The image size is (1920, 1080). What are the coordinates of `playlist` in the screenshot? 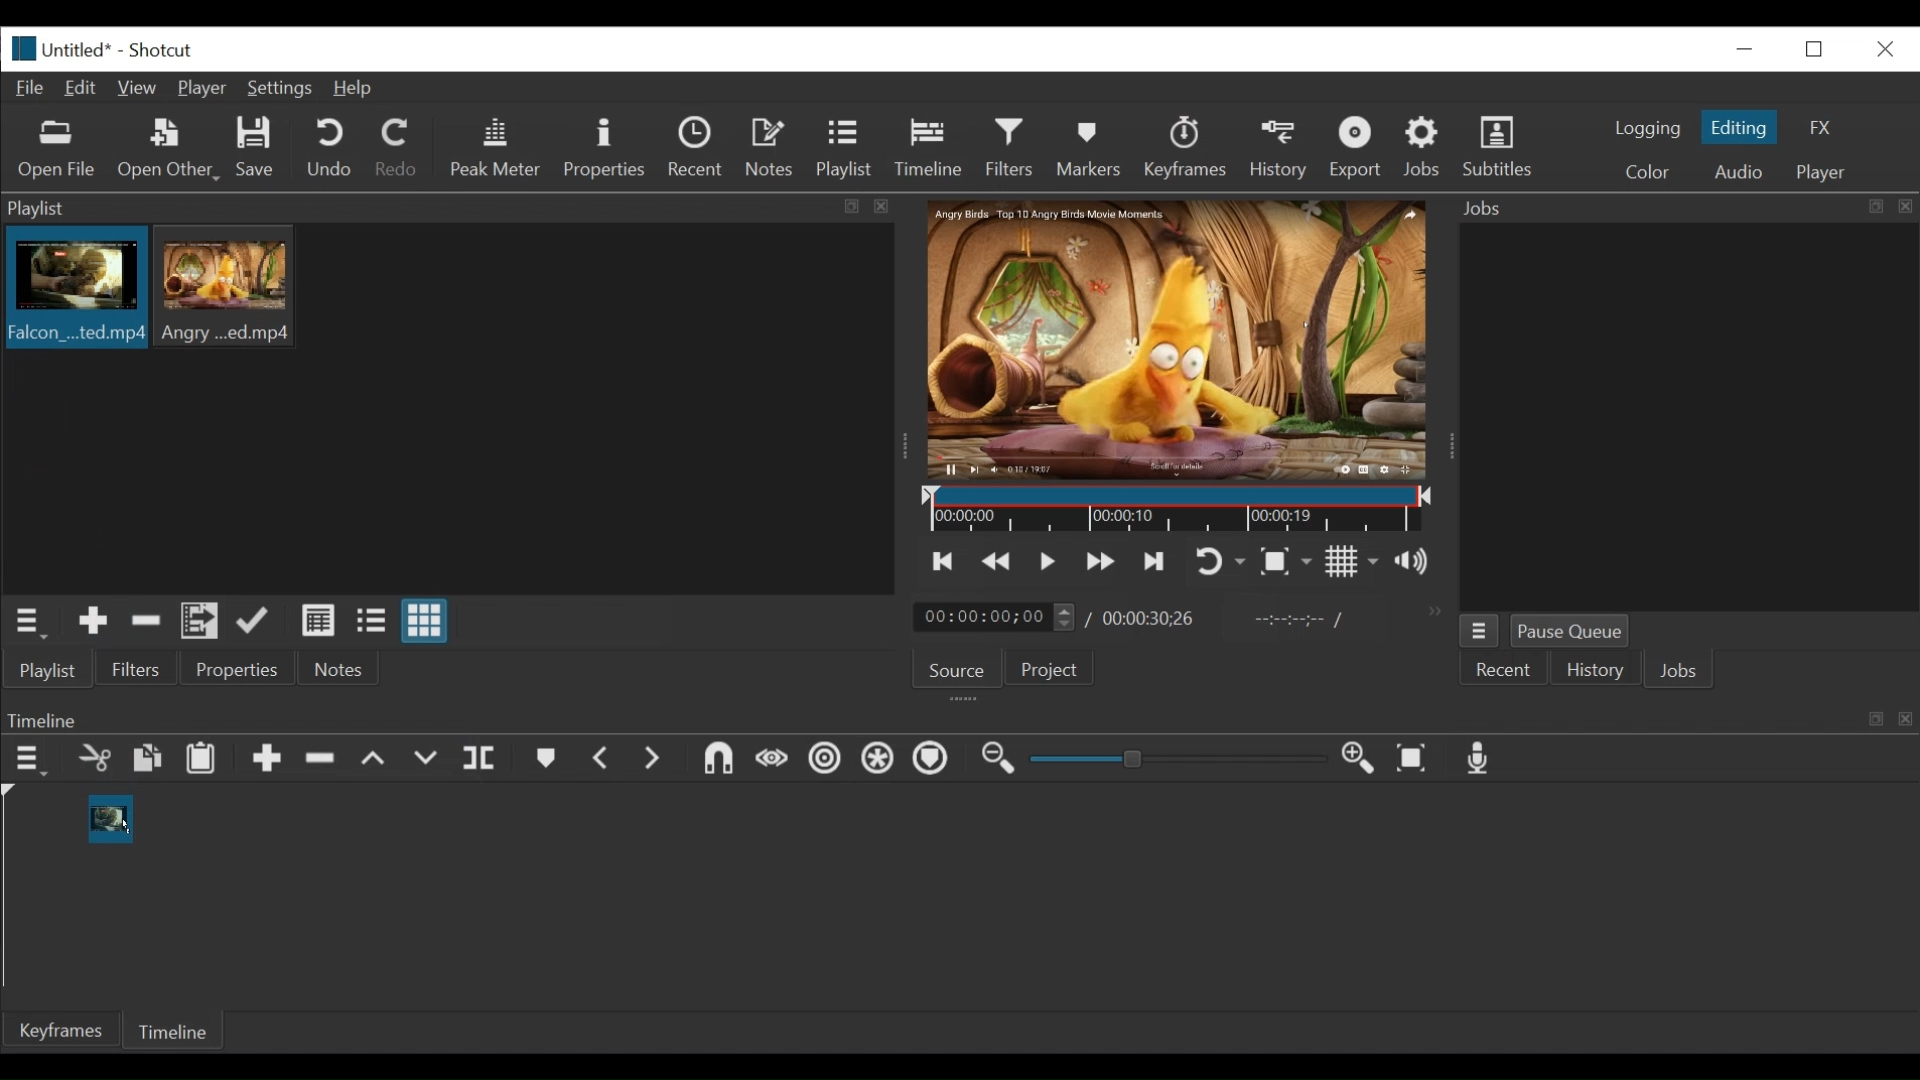 It's located at (46, 670).